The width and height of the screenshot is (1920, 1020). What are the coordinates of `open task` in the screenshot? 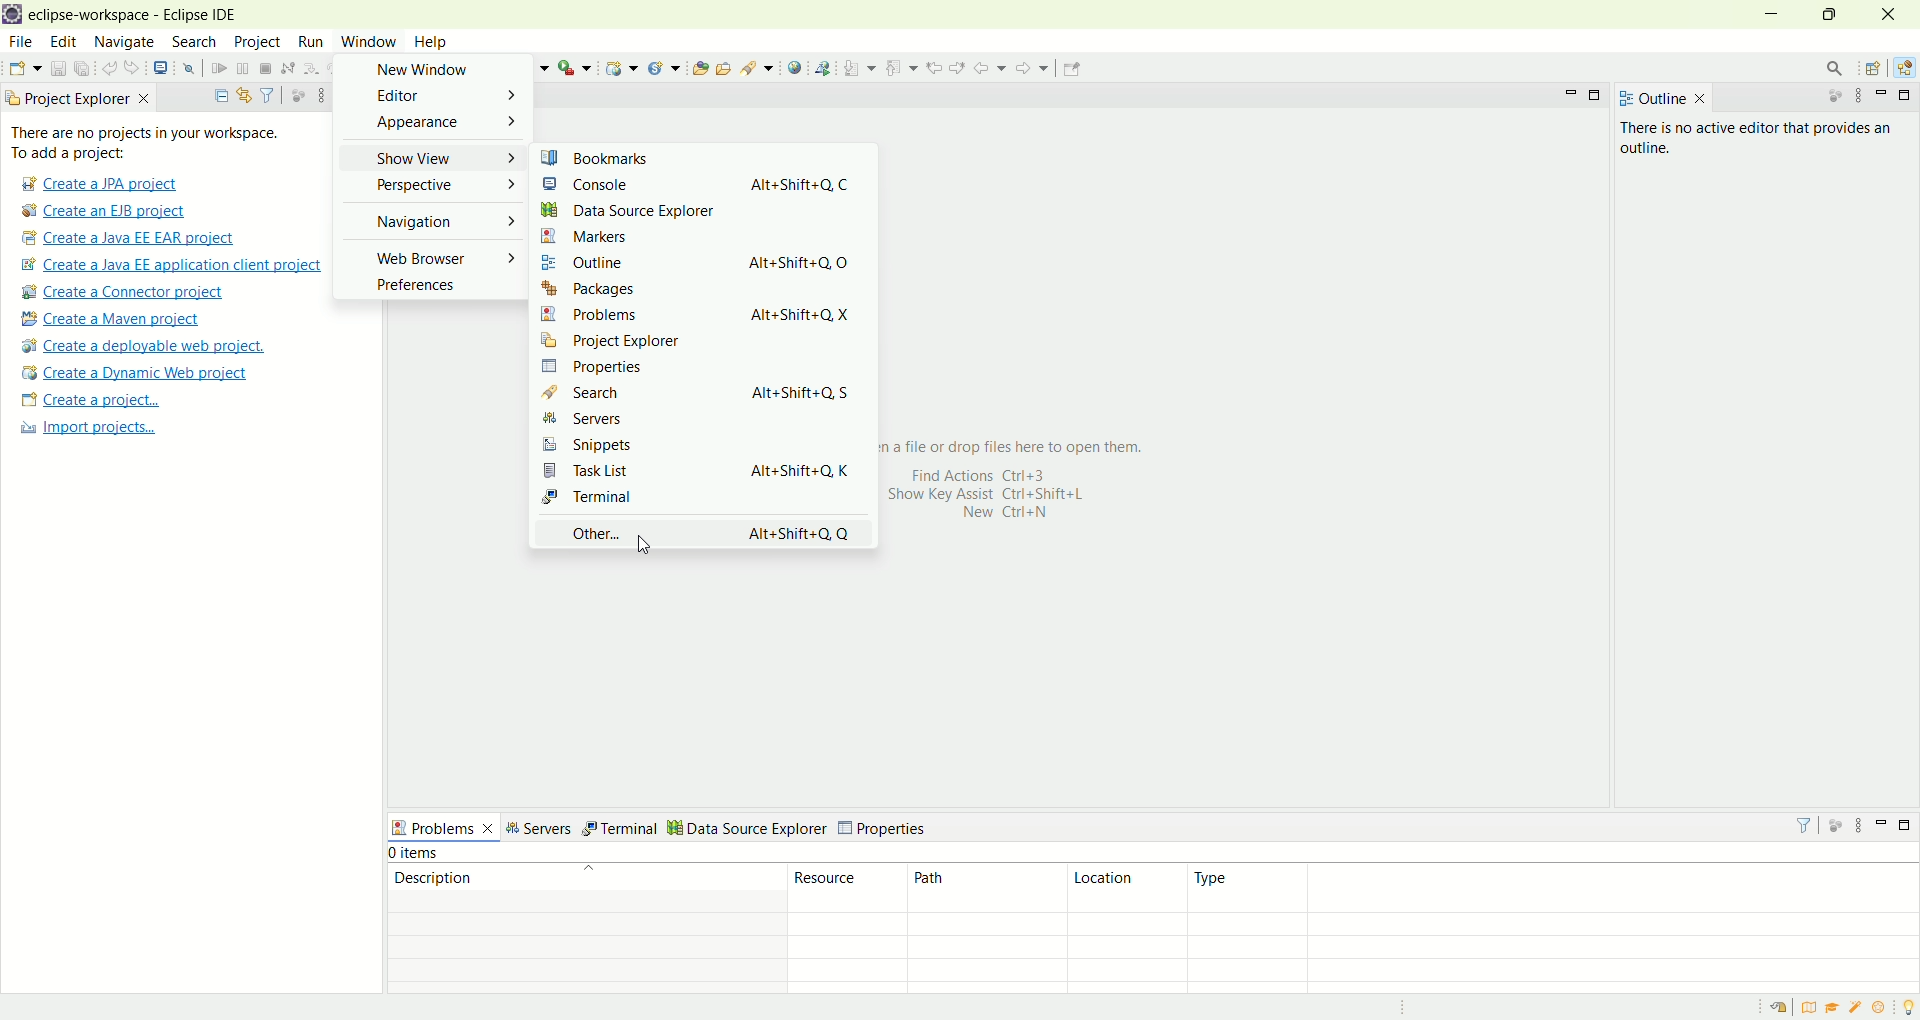 It's located at (724, 68).